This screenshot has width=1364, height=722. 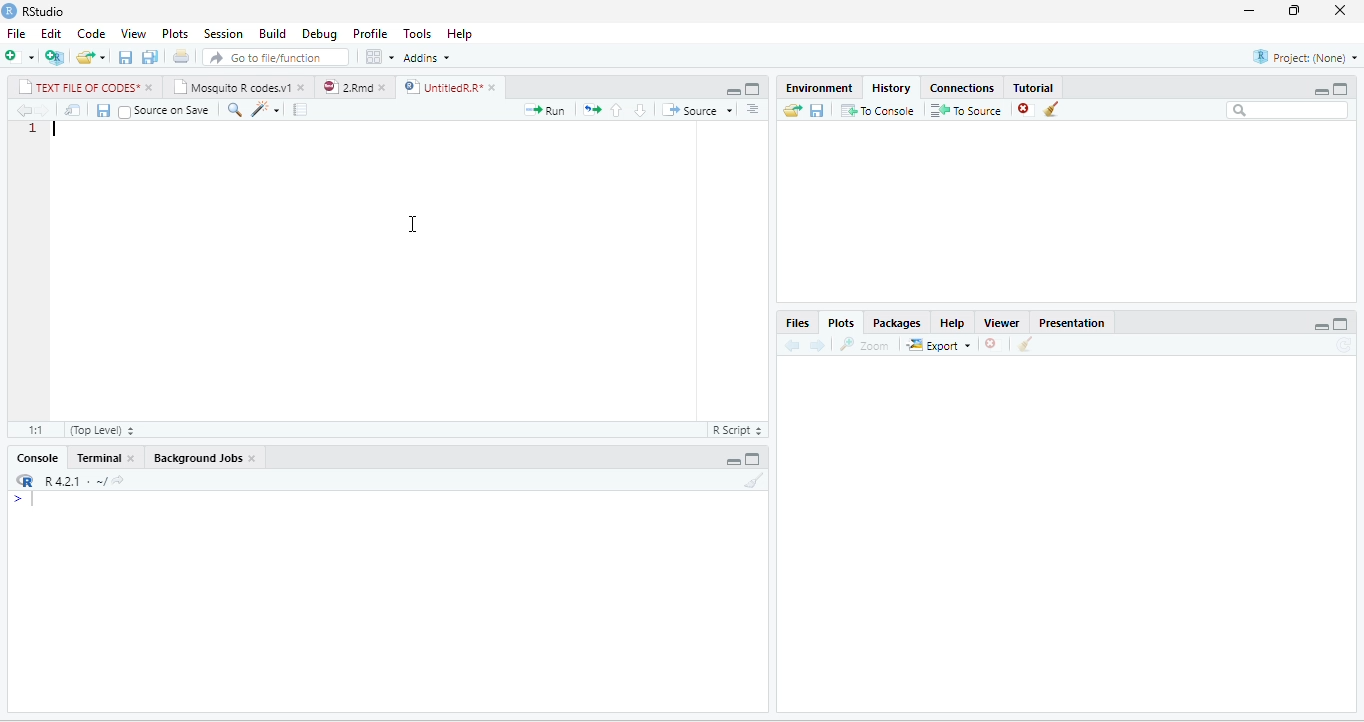 What do you see at coordinates (55, 57) in the screenshot?
I see `new project` at bounding box center [55, 57].